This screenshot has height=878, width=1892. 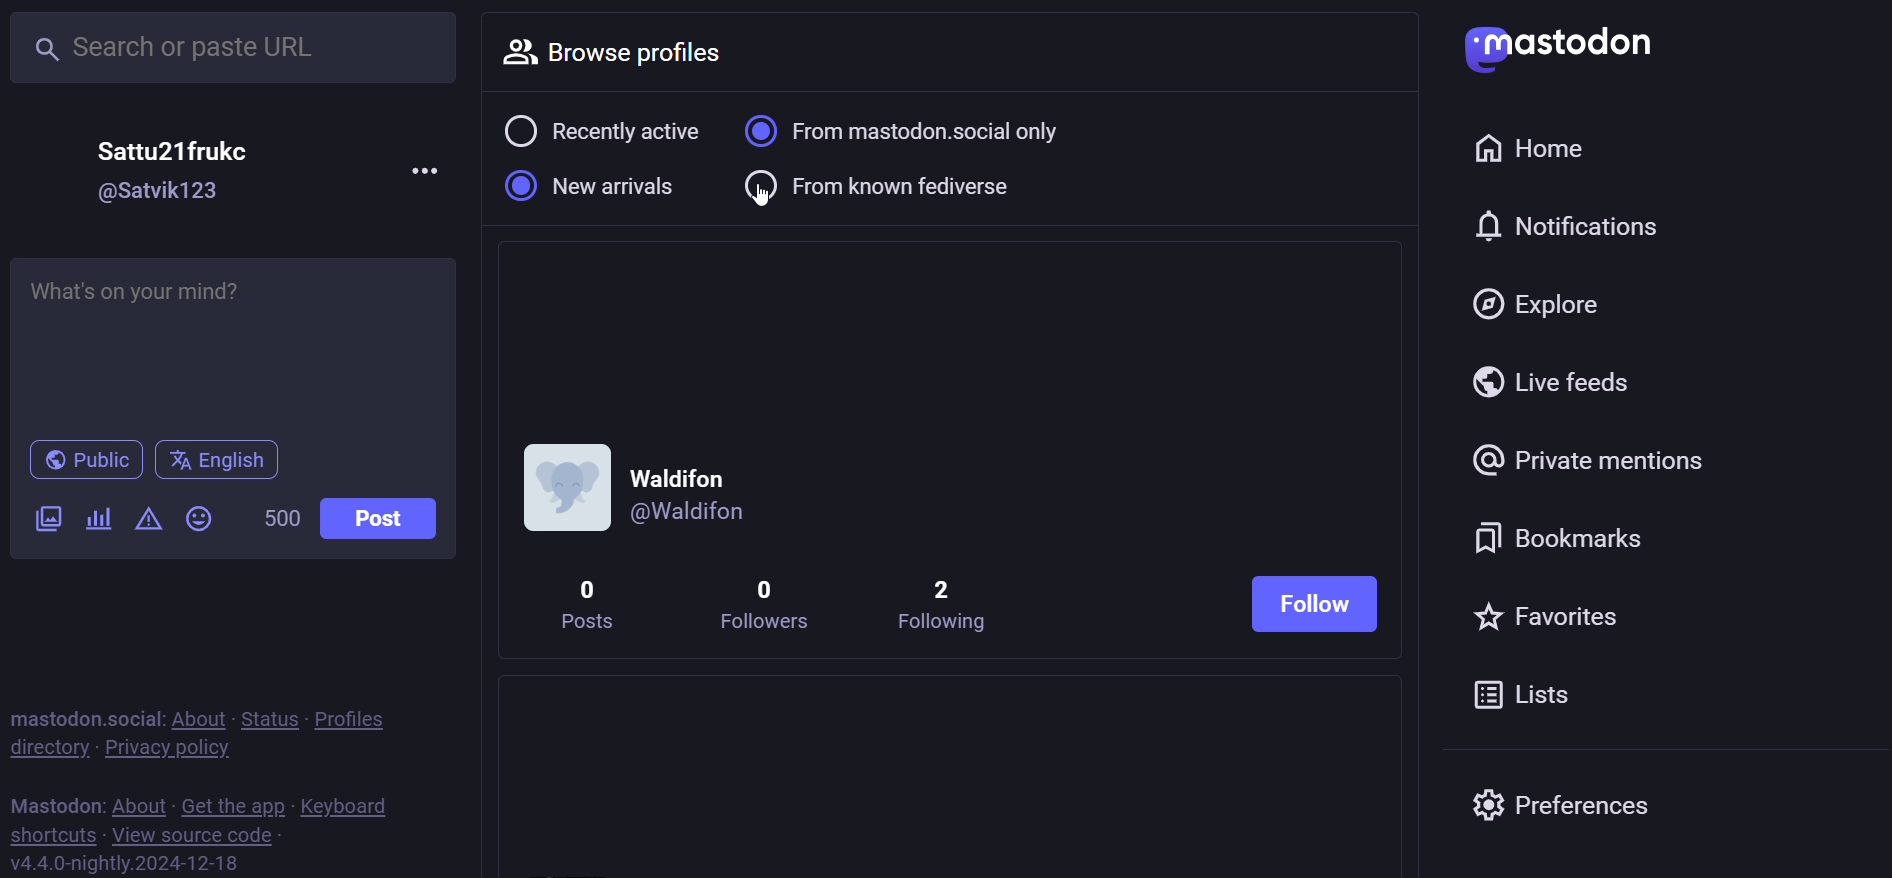 What do you see at coordinates (1599, 458) in the screenshot?
I see `private mention` at bounding box center [1599, 458].